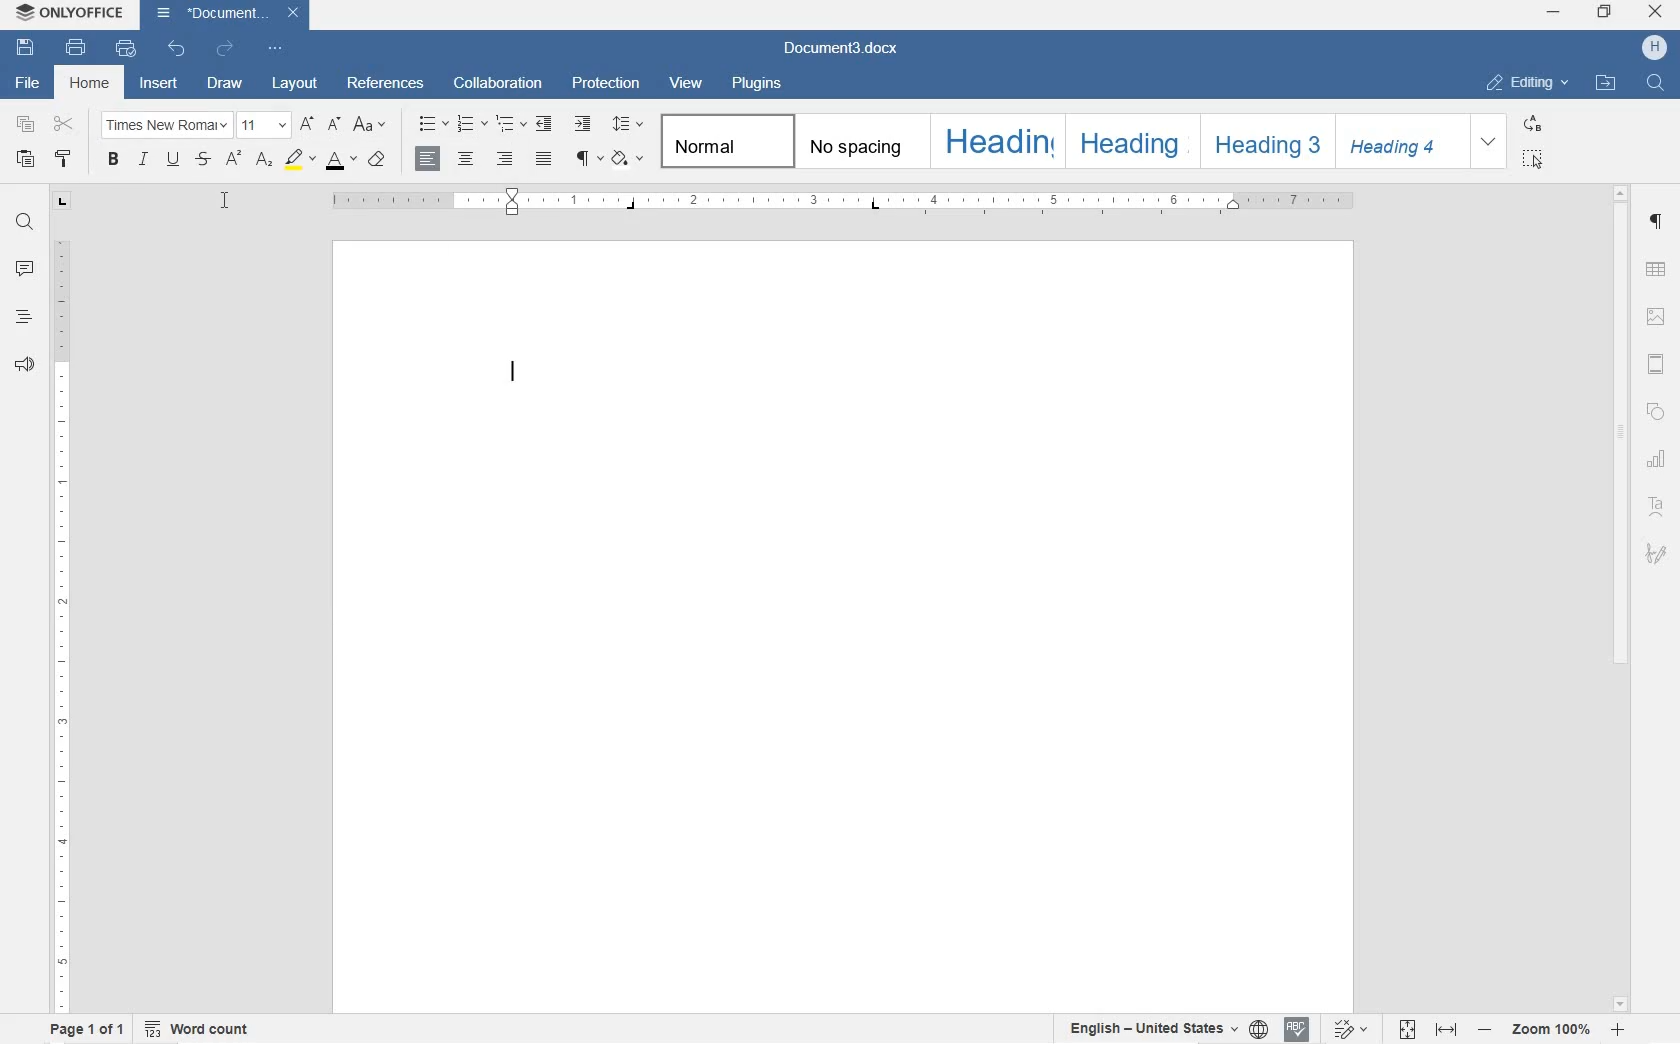 This screenshot has height=1044, width=1680. What do you see at coordinates (333, 125) in the screenshot?
I see `DECREMENT FONT SIZE` at bounding box center [333, 125].